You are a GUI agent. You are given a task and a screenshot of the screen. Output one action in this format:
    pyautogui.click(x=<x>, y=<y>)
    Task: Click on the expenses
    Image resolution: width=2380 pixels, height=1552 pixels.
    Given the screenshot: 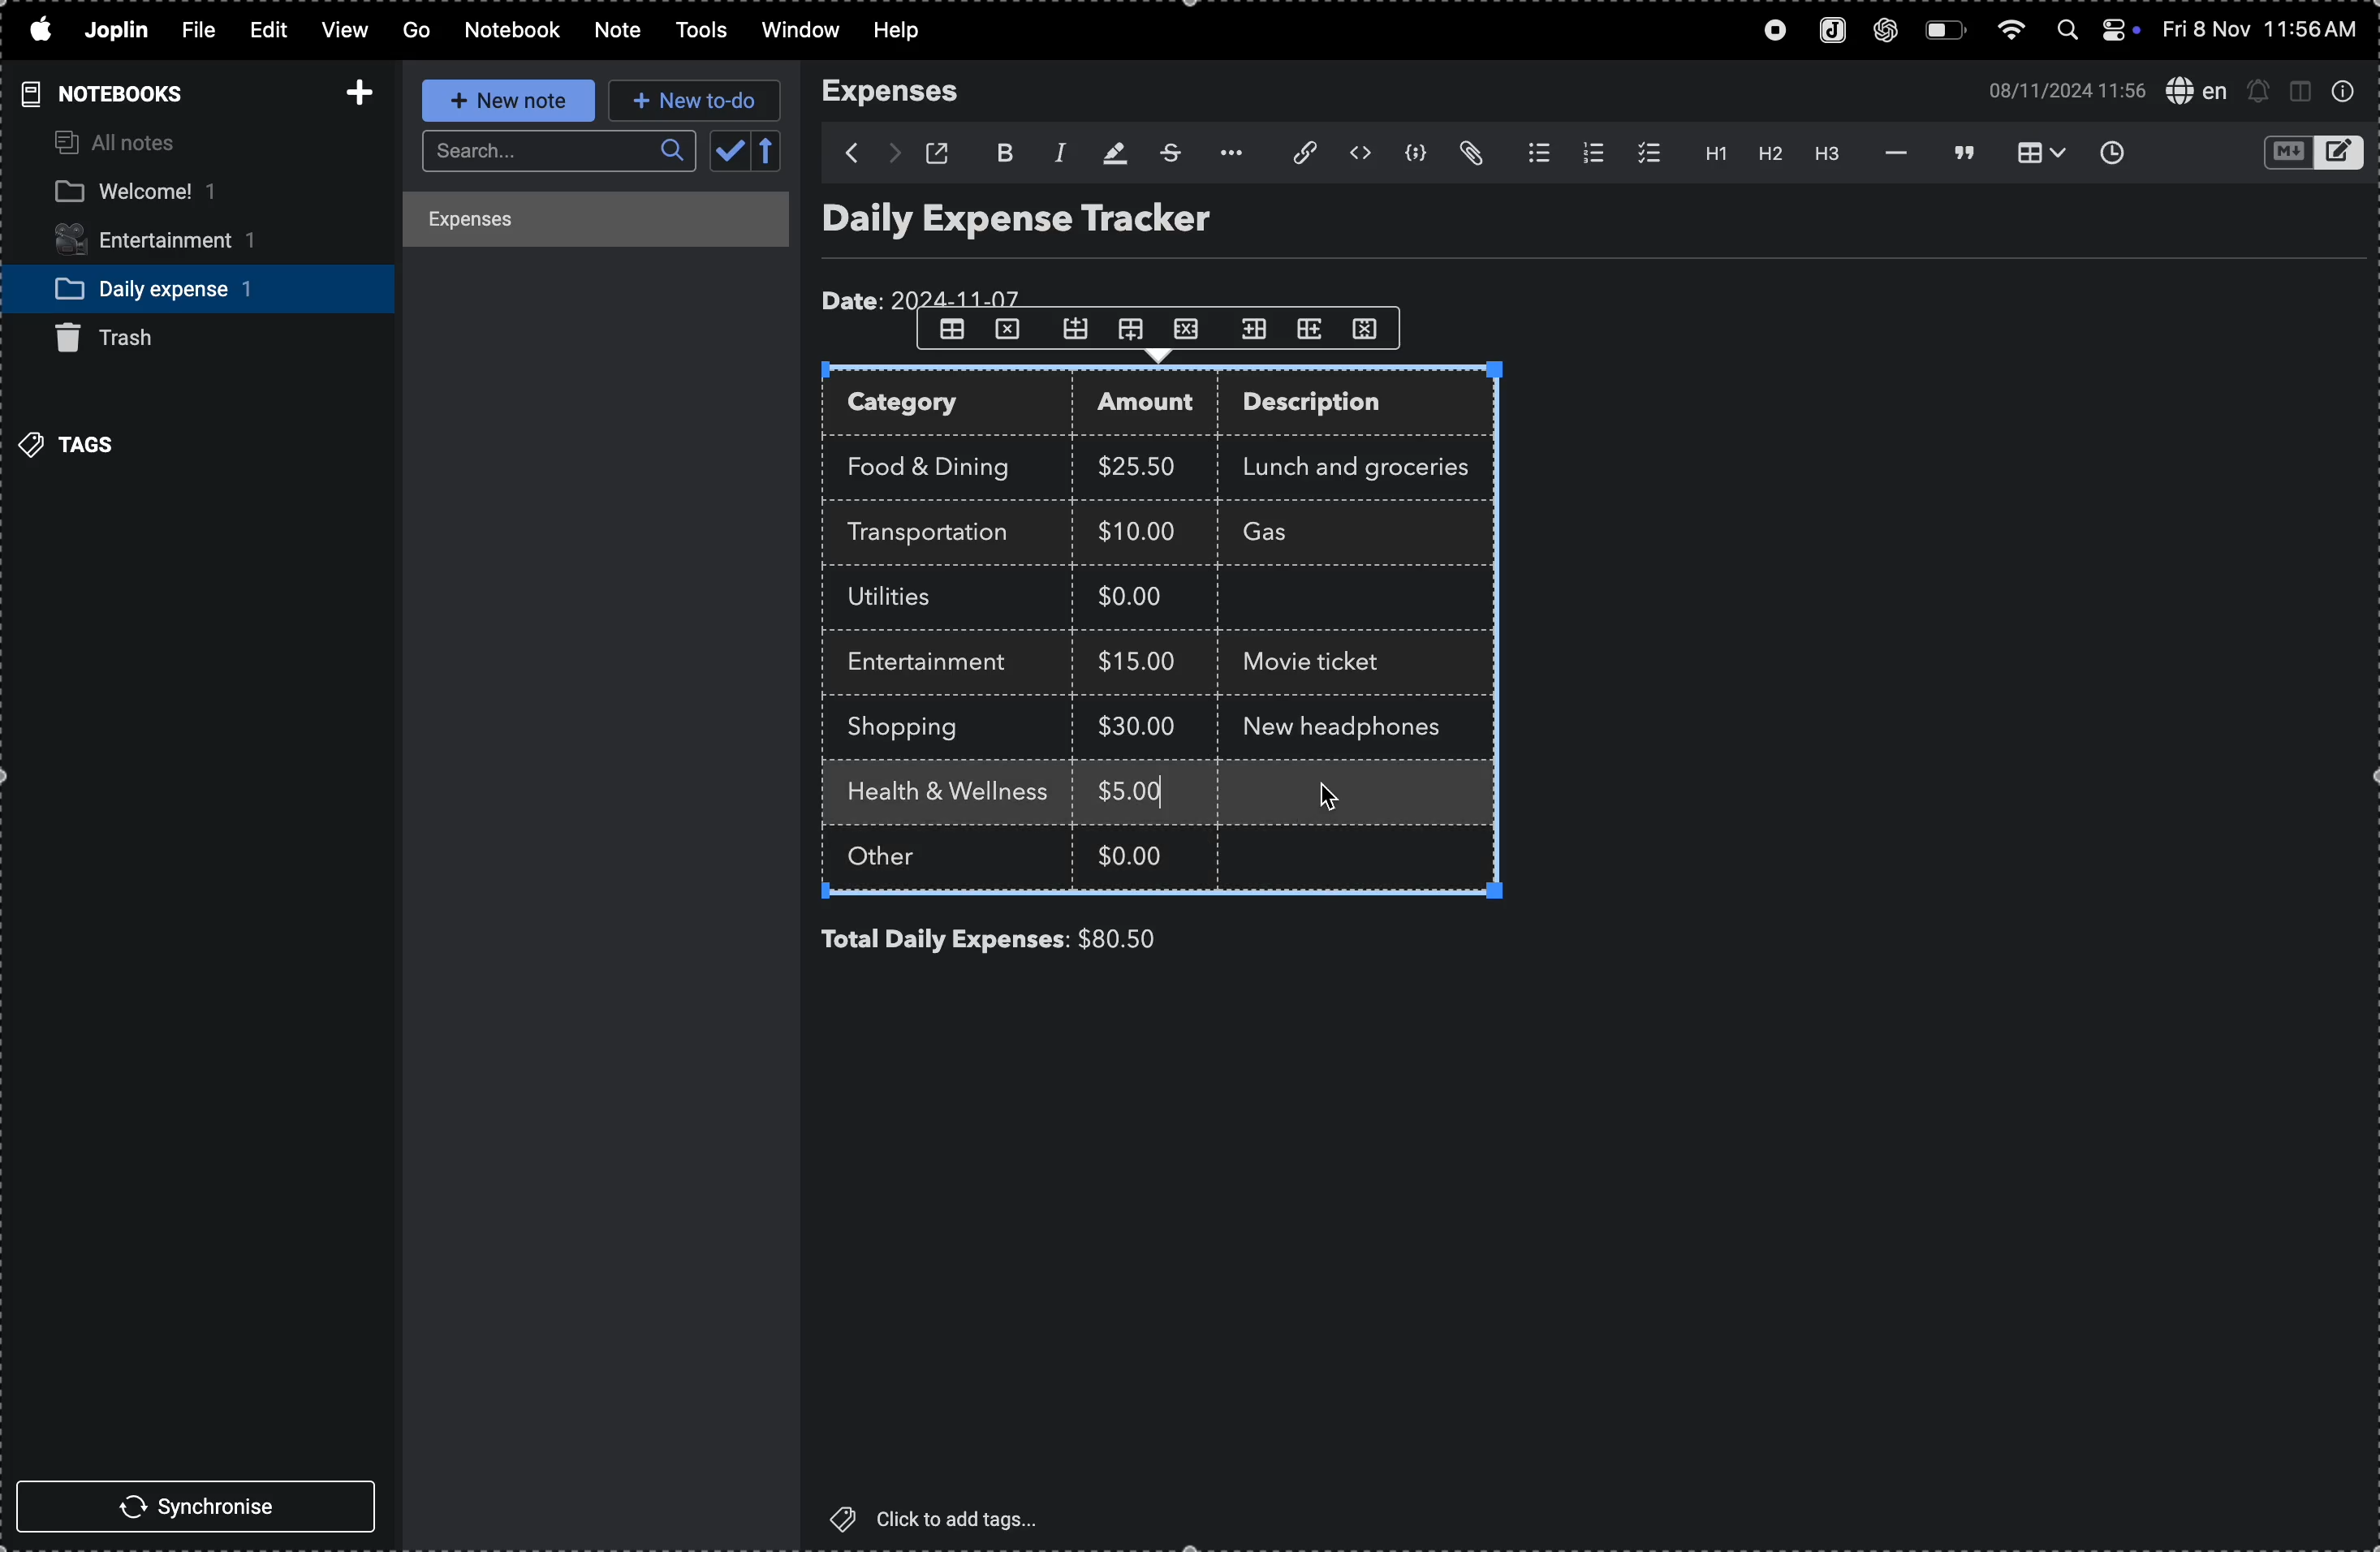 What is the action you would take?
    pyautogui.click(x=903, y=92)
    